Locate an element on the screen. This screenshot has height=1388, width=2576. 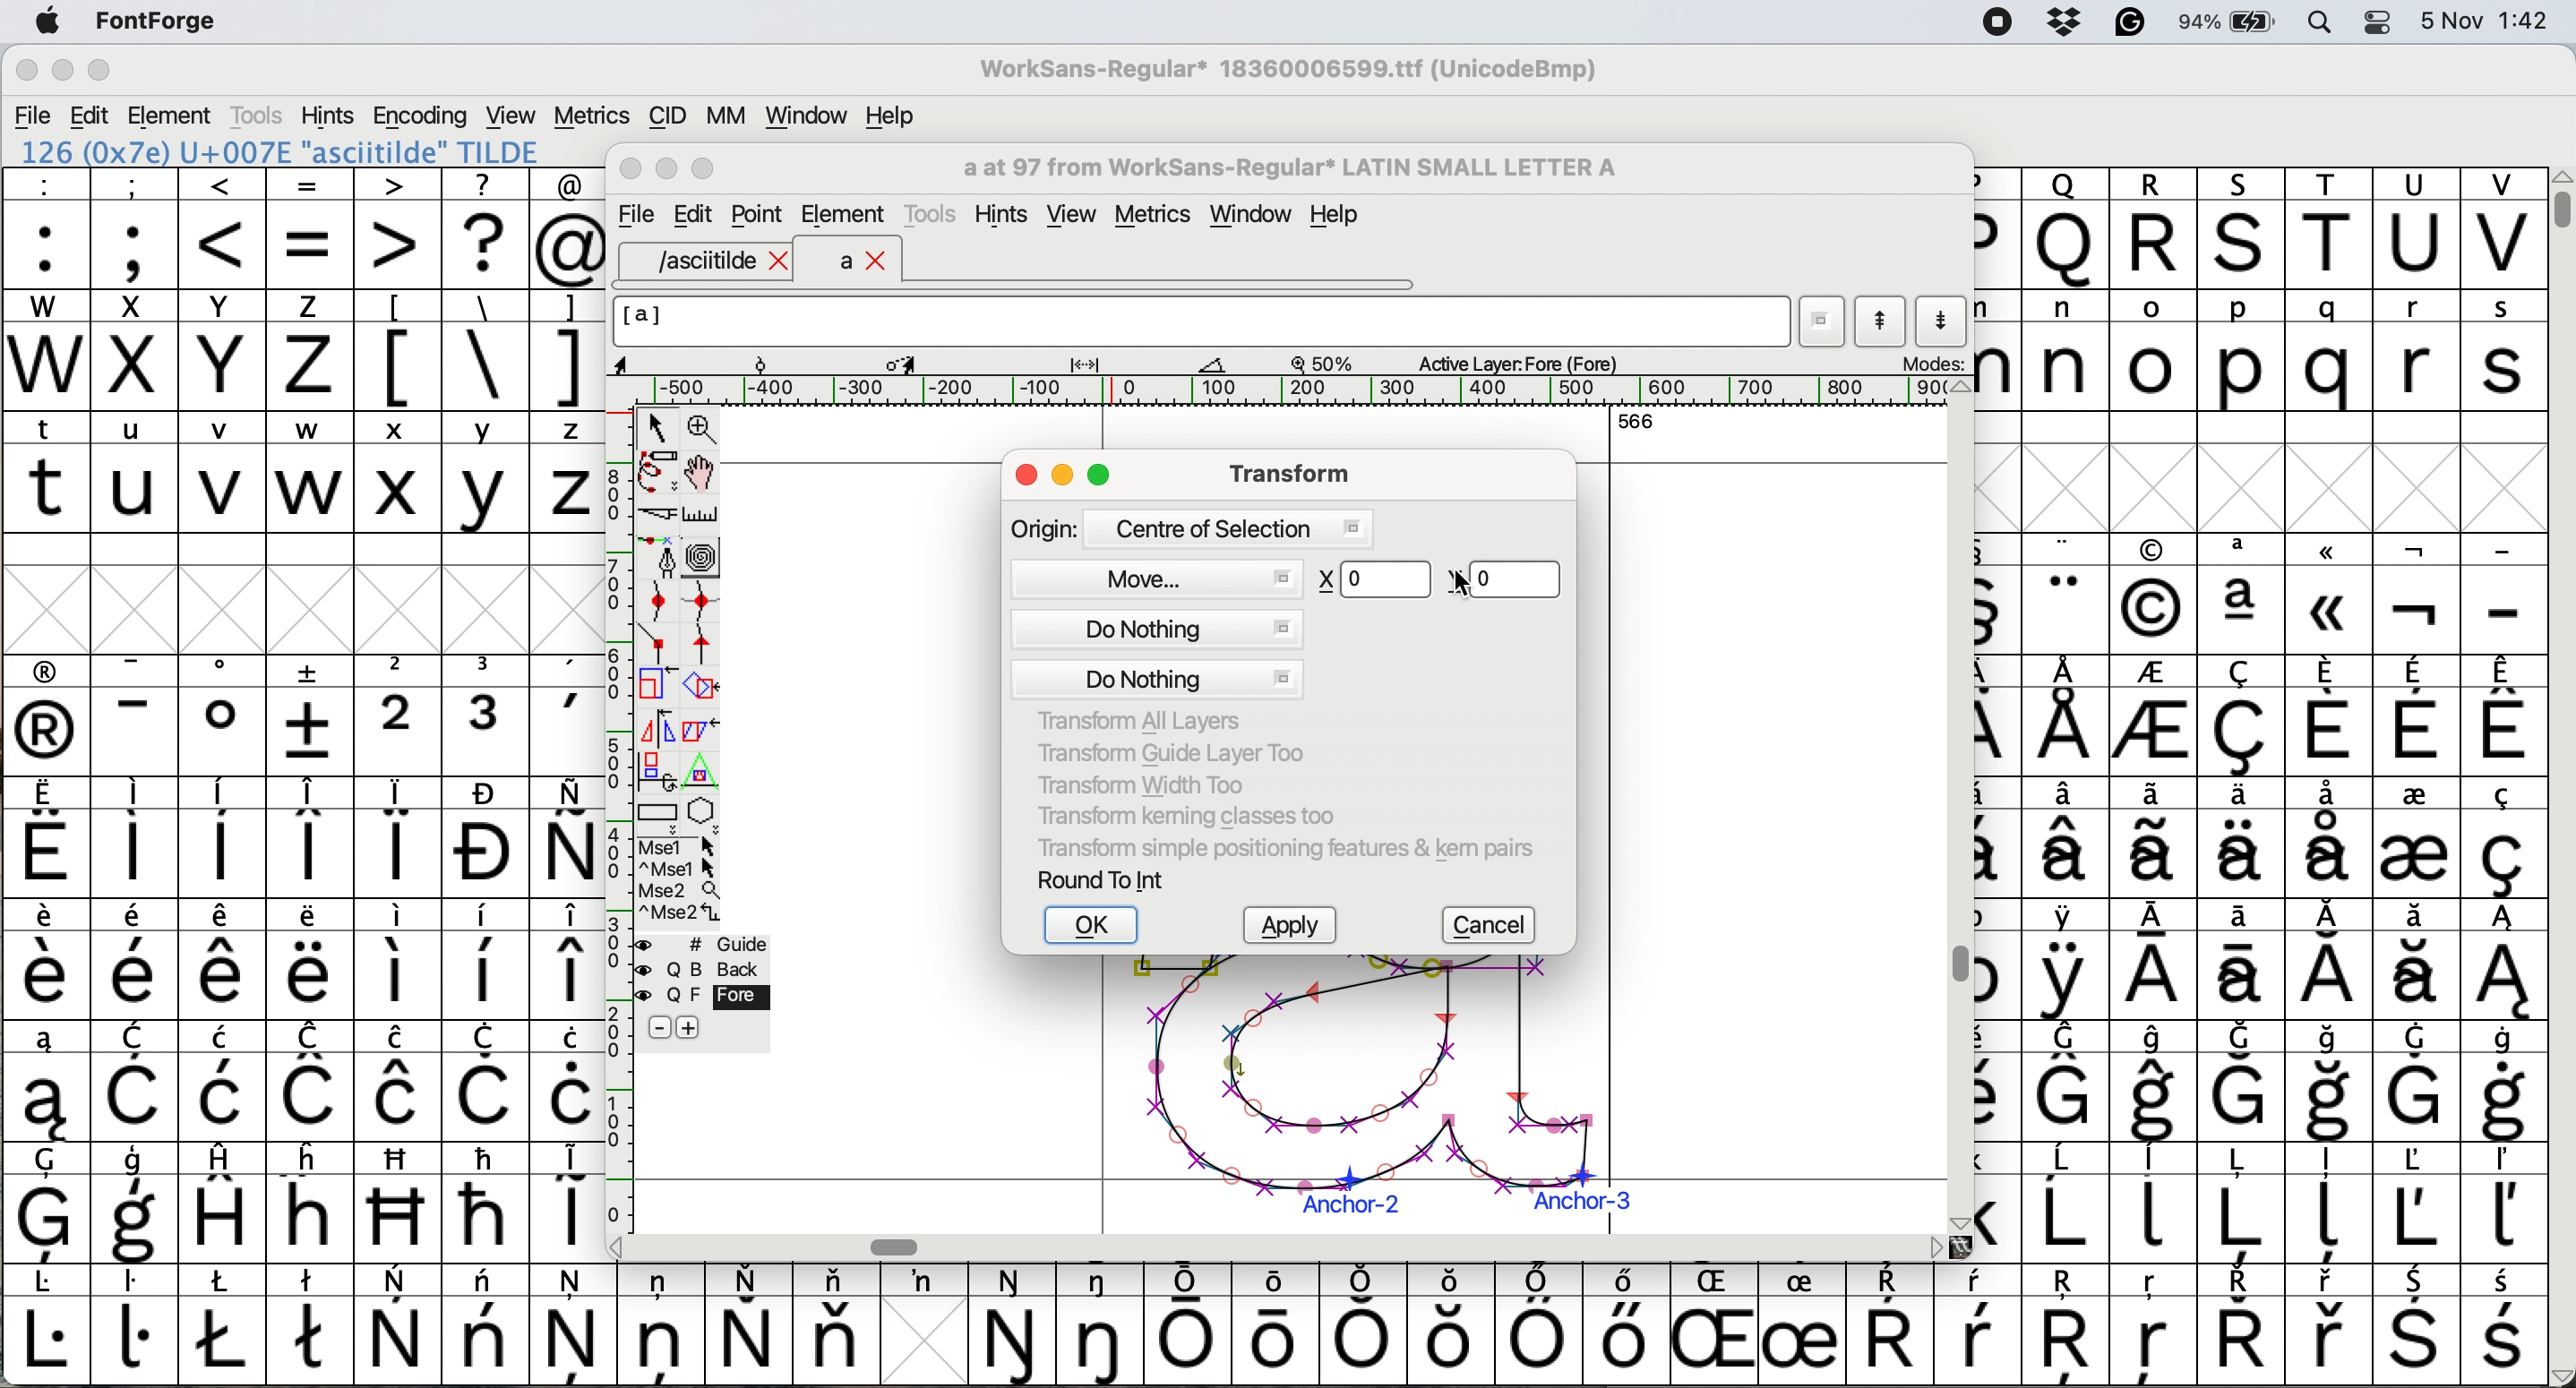
symbol is located at coordinates (2155, 1200).